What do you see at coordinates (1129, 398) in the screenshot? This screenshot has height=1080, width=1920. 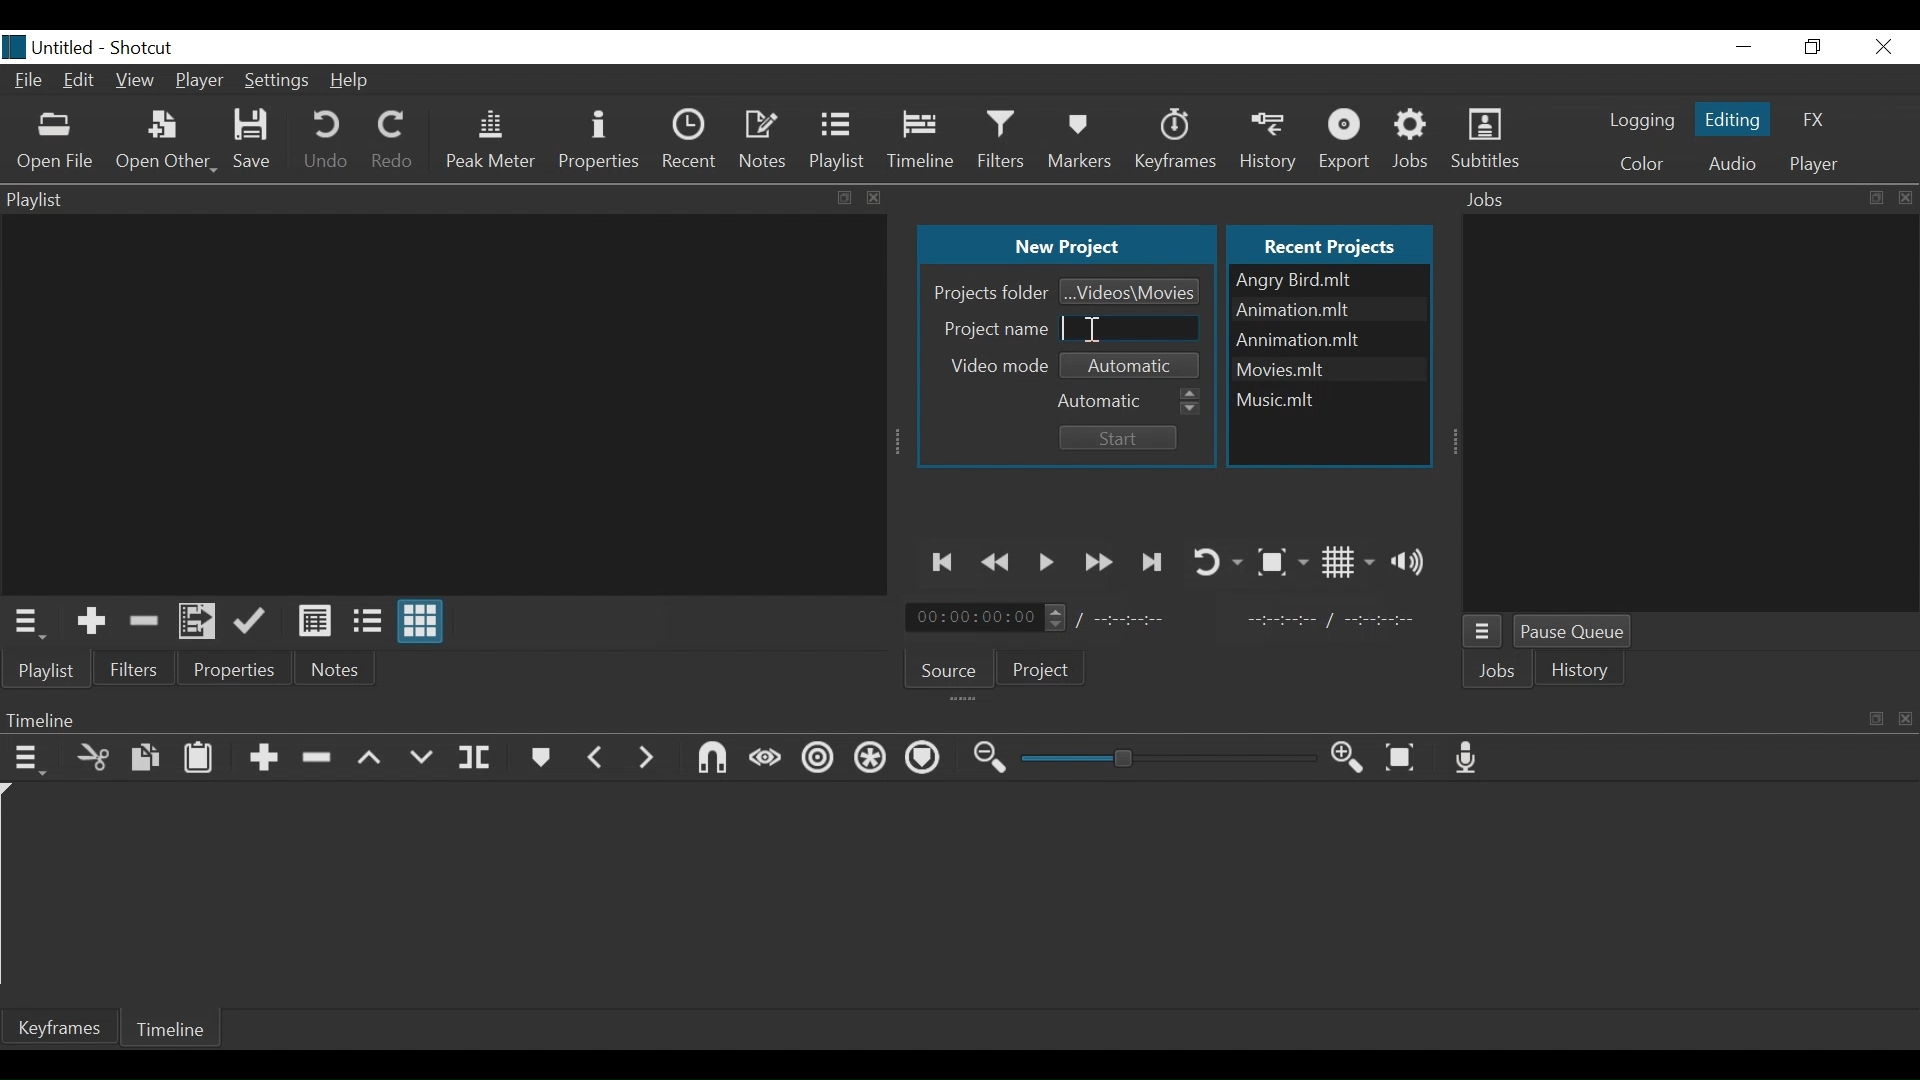 I see `Automatic` at bounding box center [1129, 398].